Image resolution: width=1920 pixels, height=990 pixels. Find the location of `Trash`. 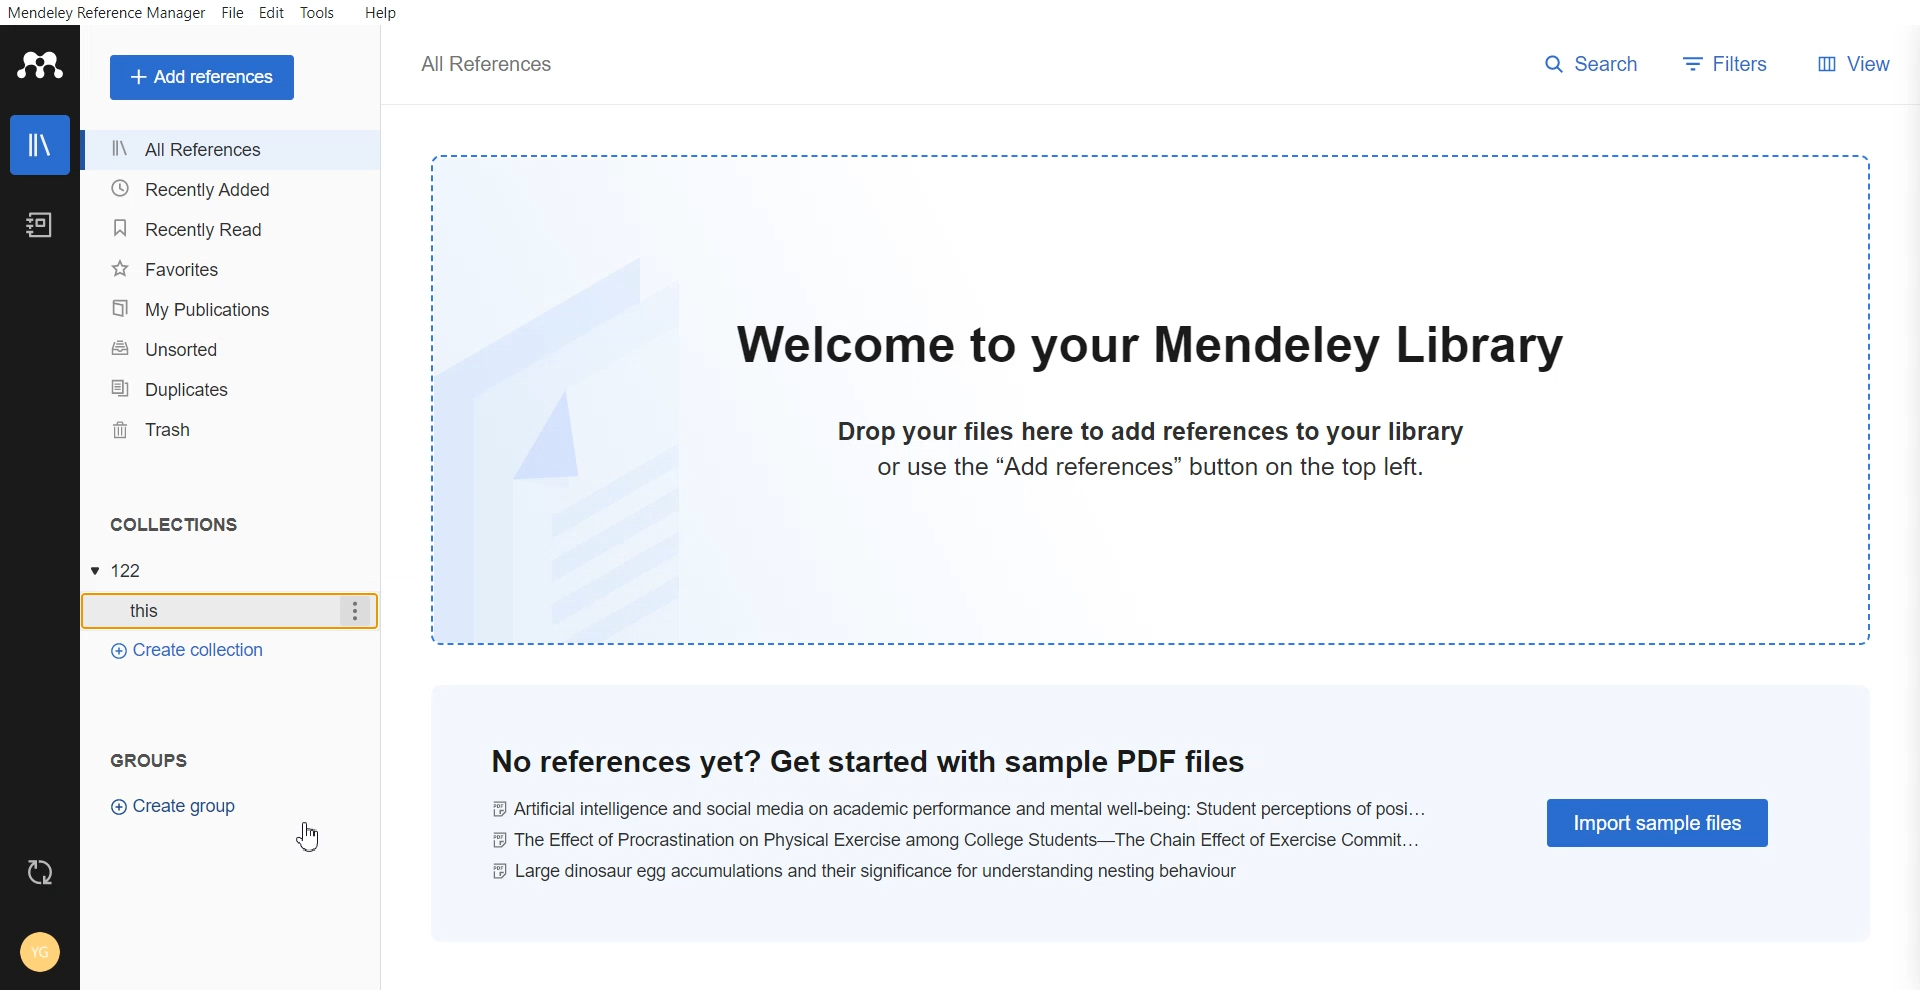

Trash is located at coordinates (233, 428).